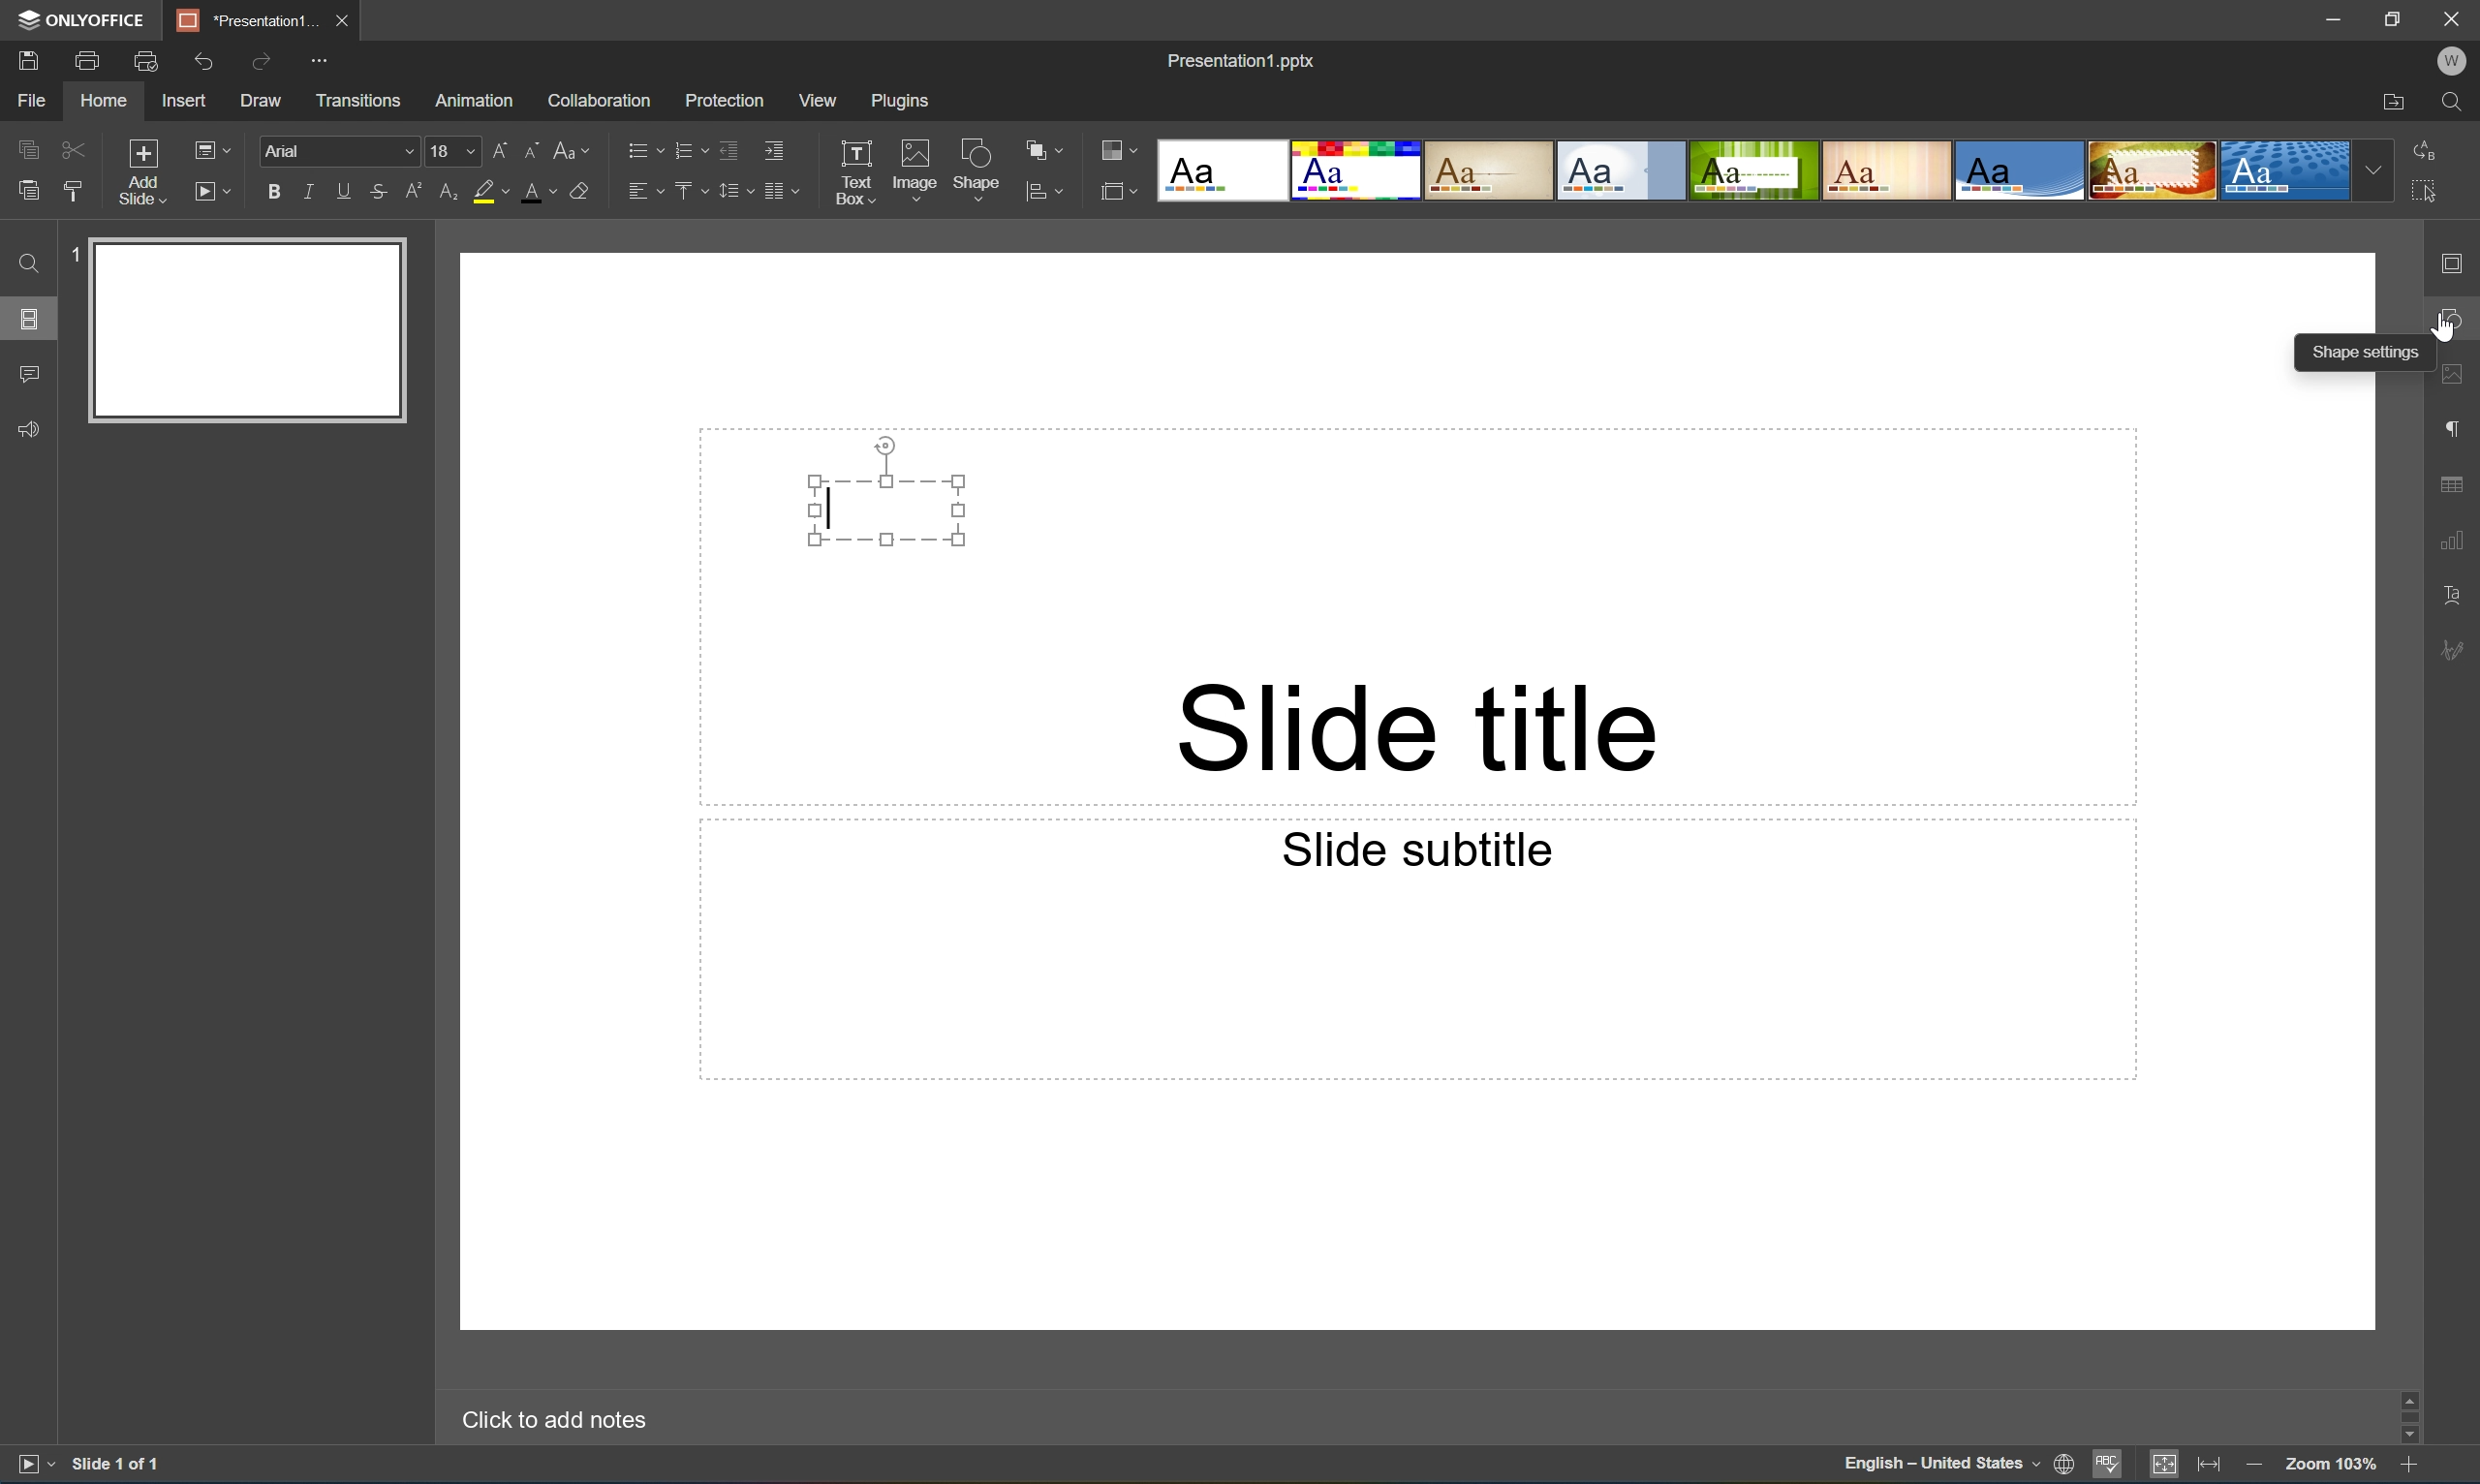 The image size is (2480, 1484). Describe the element at coordinates (1050, 151) in the screenshot. I see `Arrange shape` at that location.